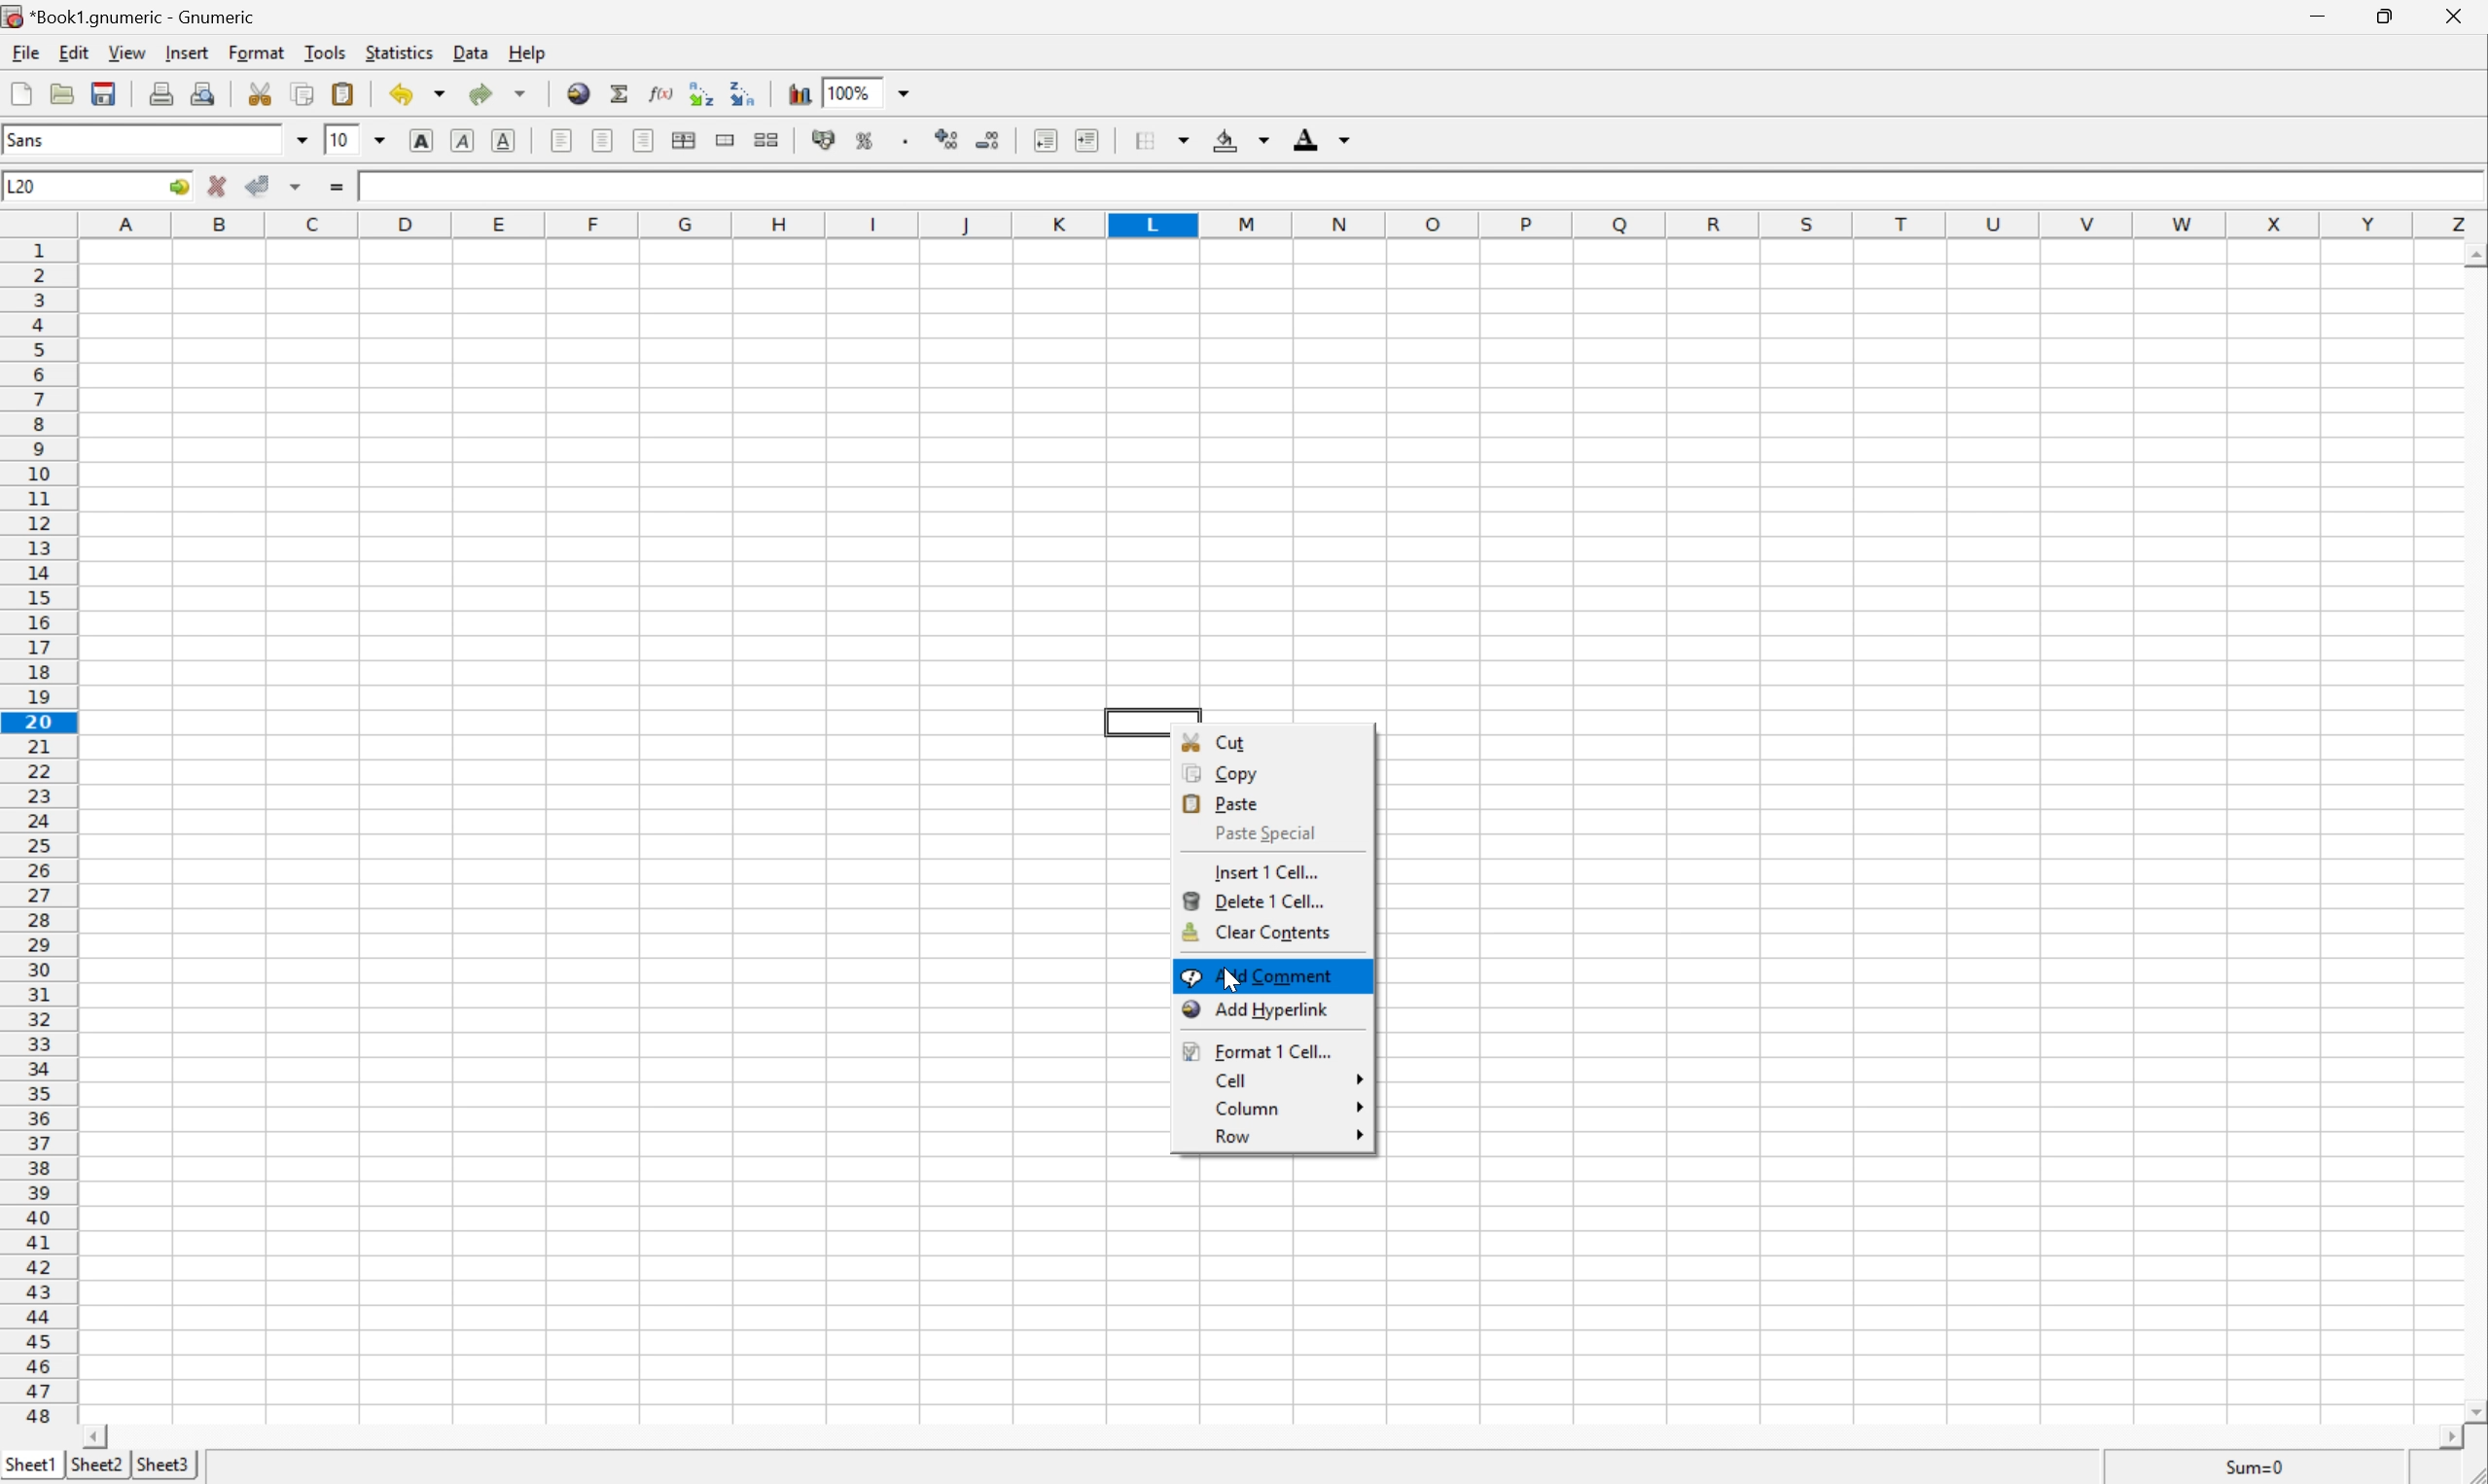  I want to click on Format, so click(255, 51).